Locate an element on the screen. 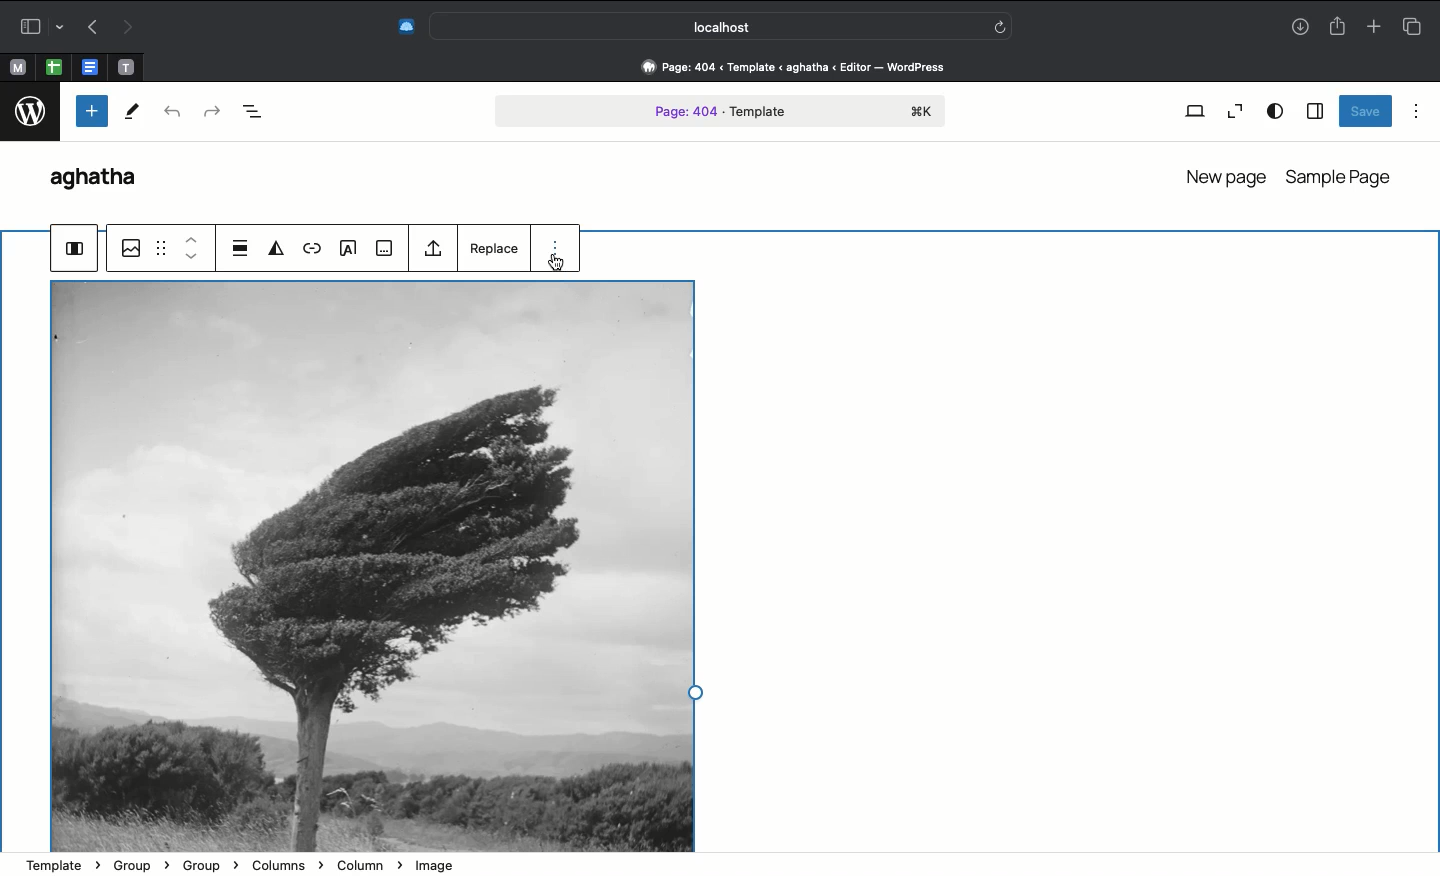  open tab, google docs is located at coordinates (88, 68).